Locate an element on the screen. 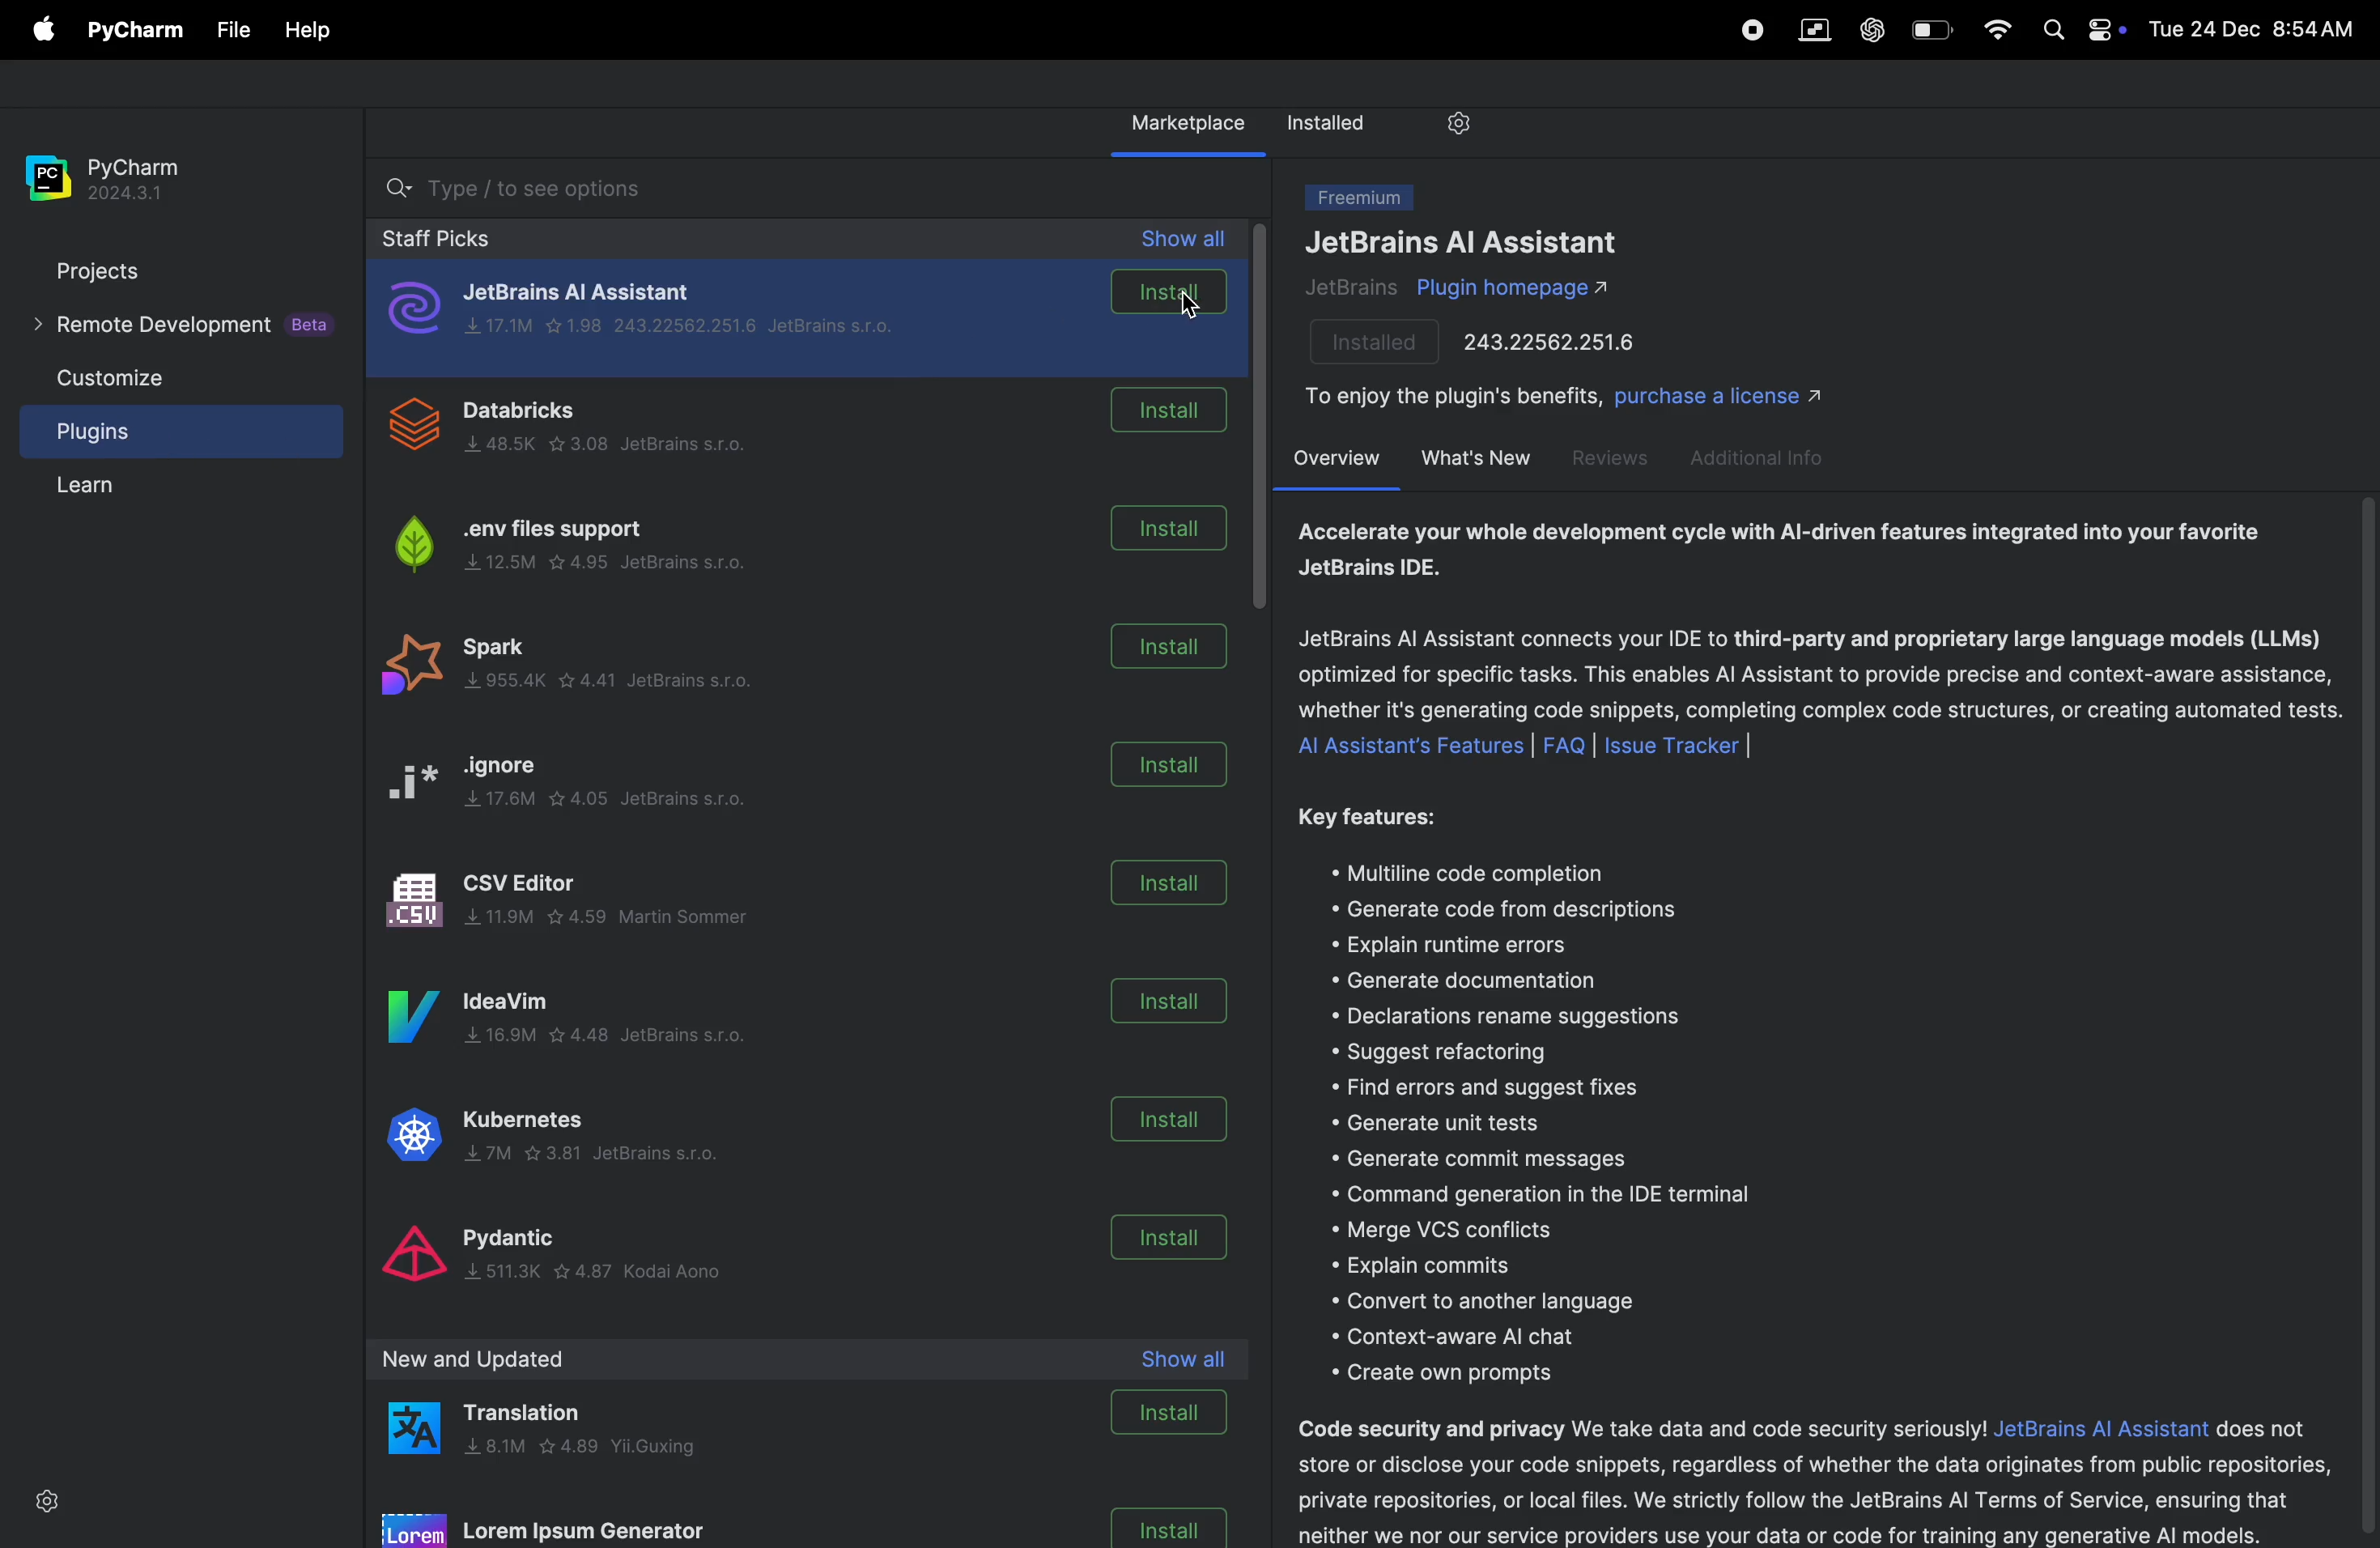 This screenshot has height=1548, width=2380. learn is located at coordinates (122, 481).